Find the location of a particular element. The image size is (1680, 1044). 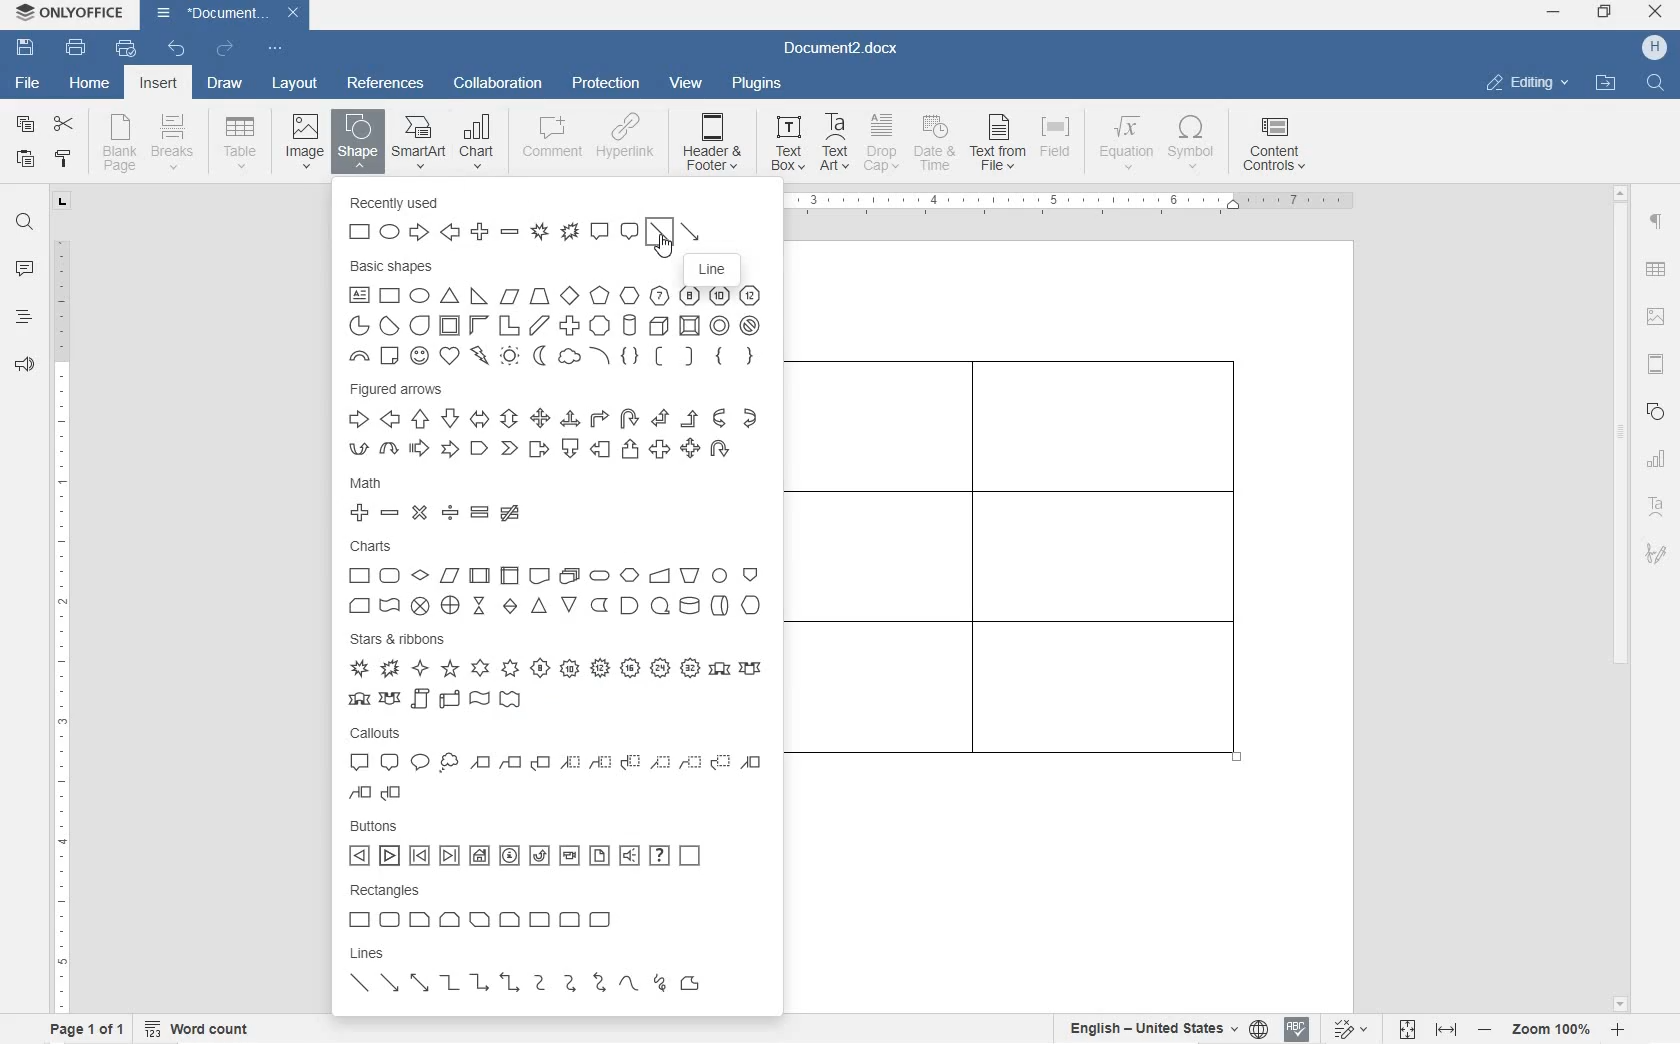

HEADER & OOTER is located at coordinates (713, 143).